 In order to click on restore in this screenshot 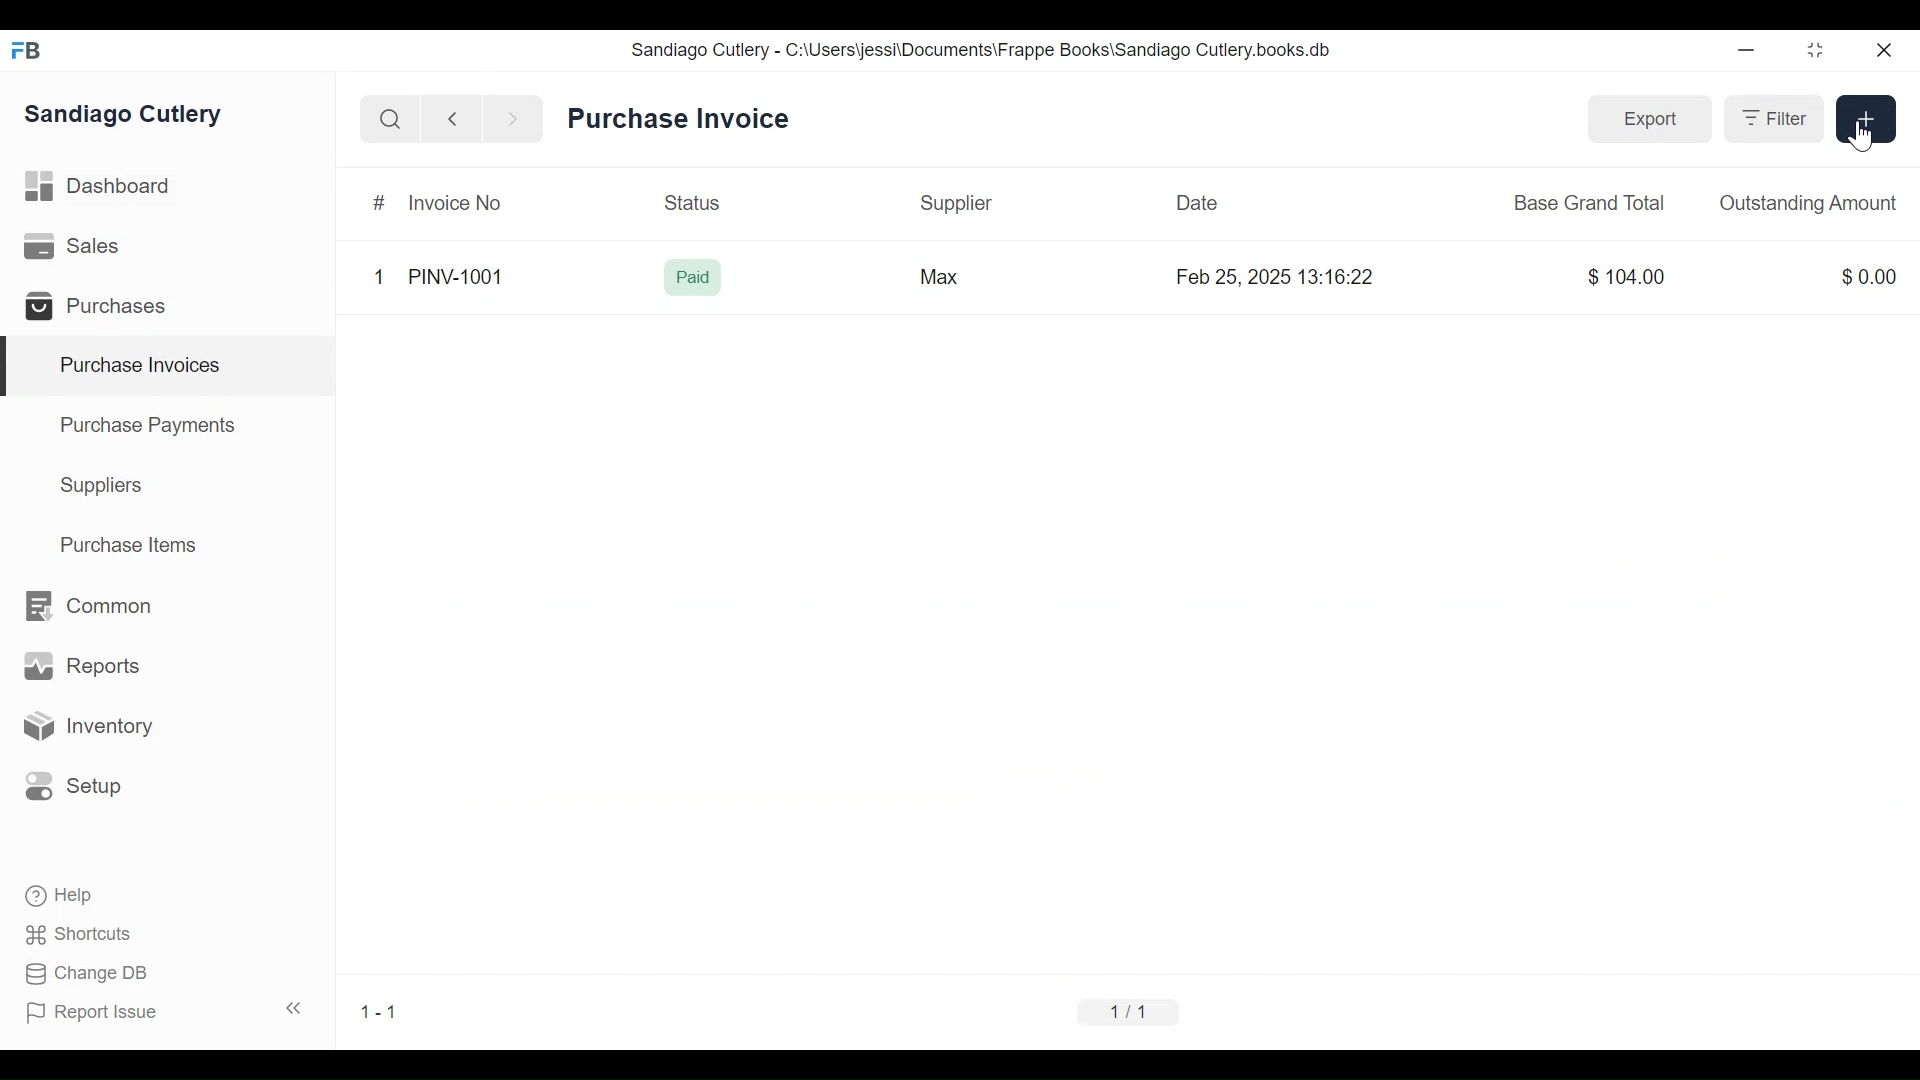, I will do `click(1813, 51)`.